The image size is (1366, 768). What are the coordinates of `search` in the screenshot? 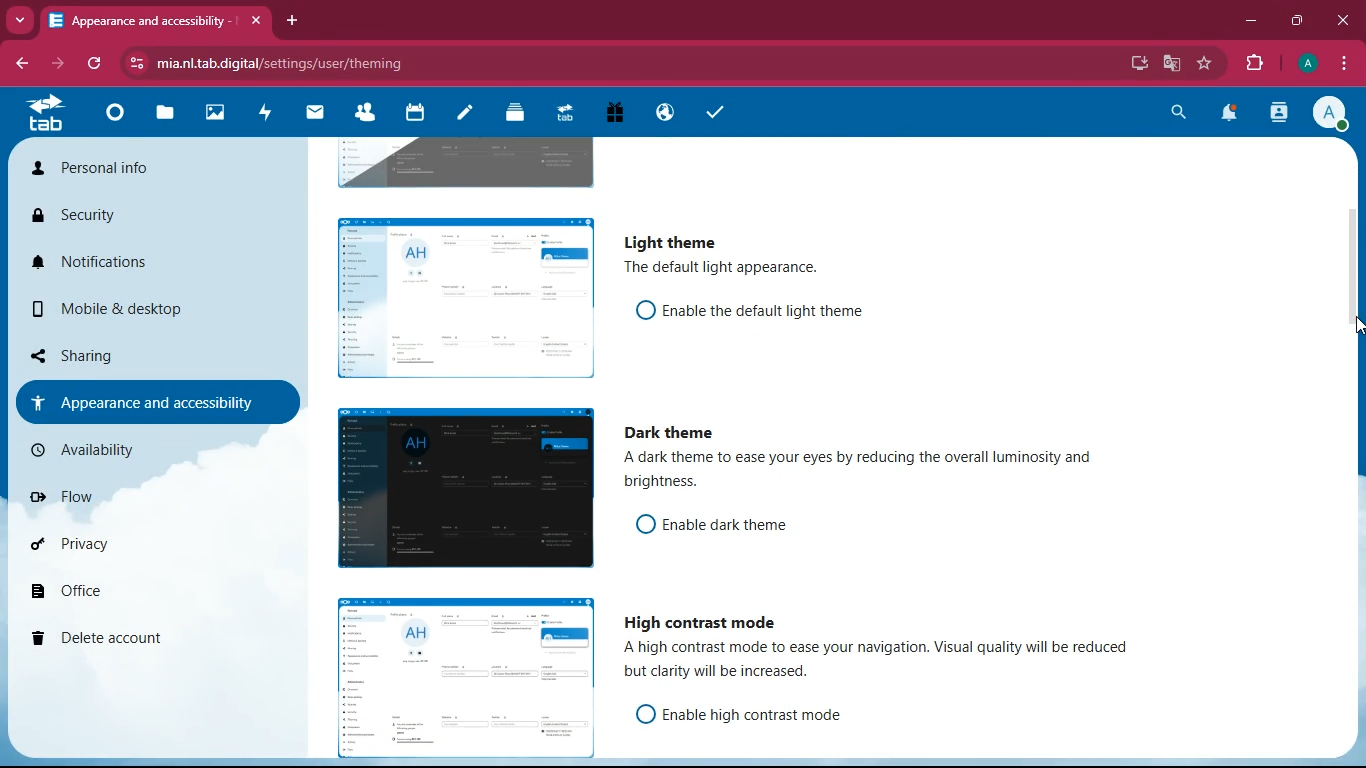 It's located at (1180, 114).